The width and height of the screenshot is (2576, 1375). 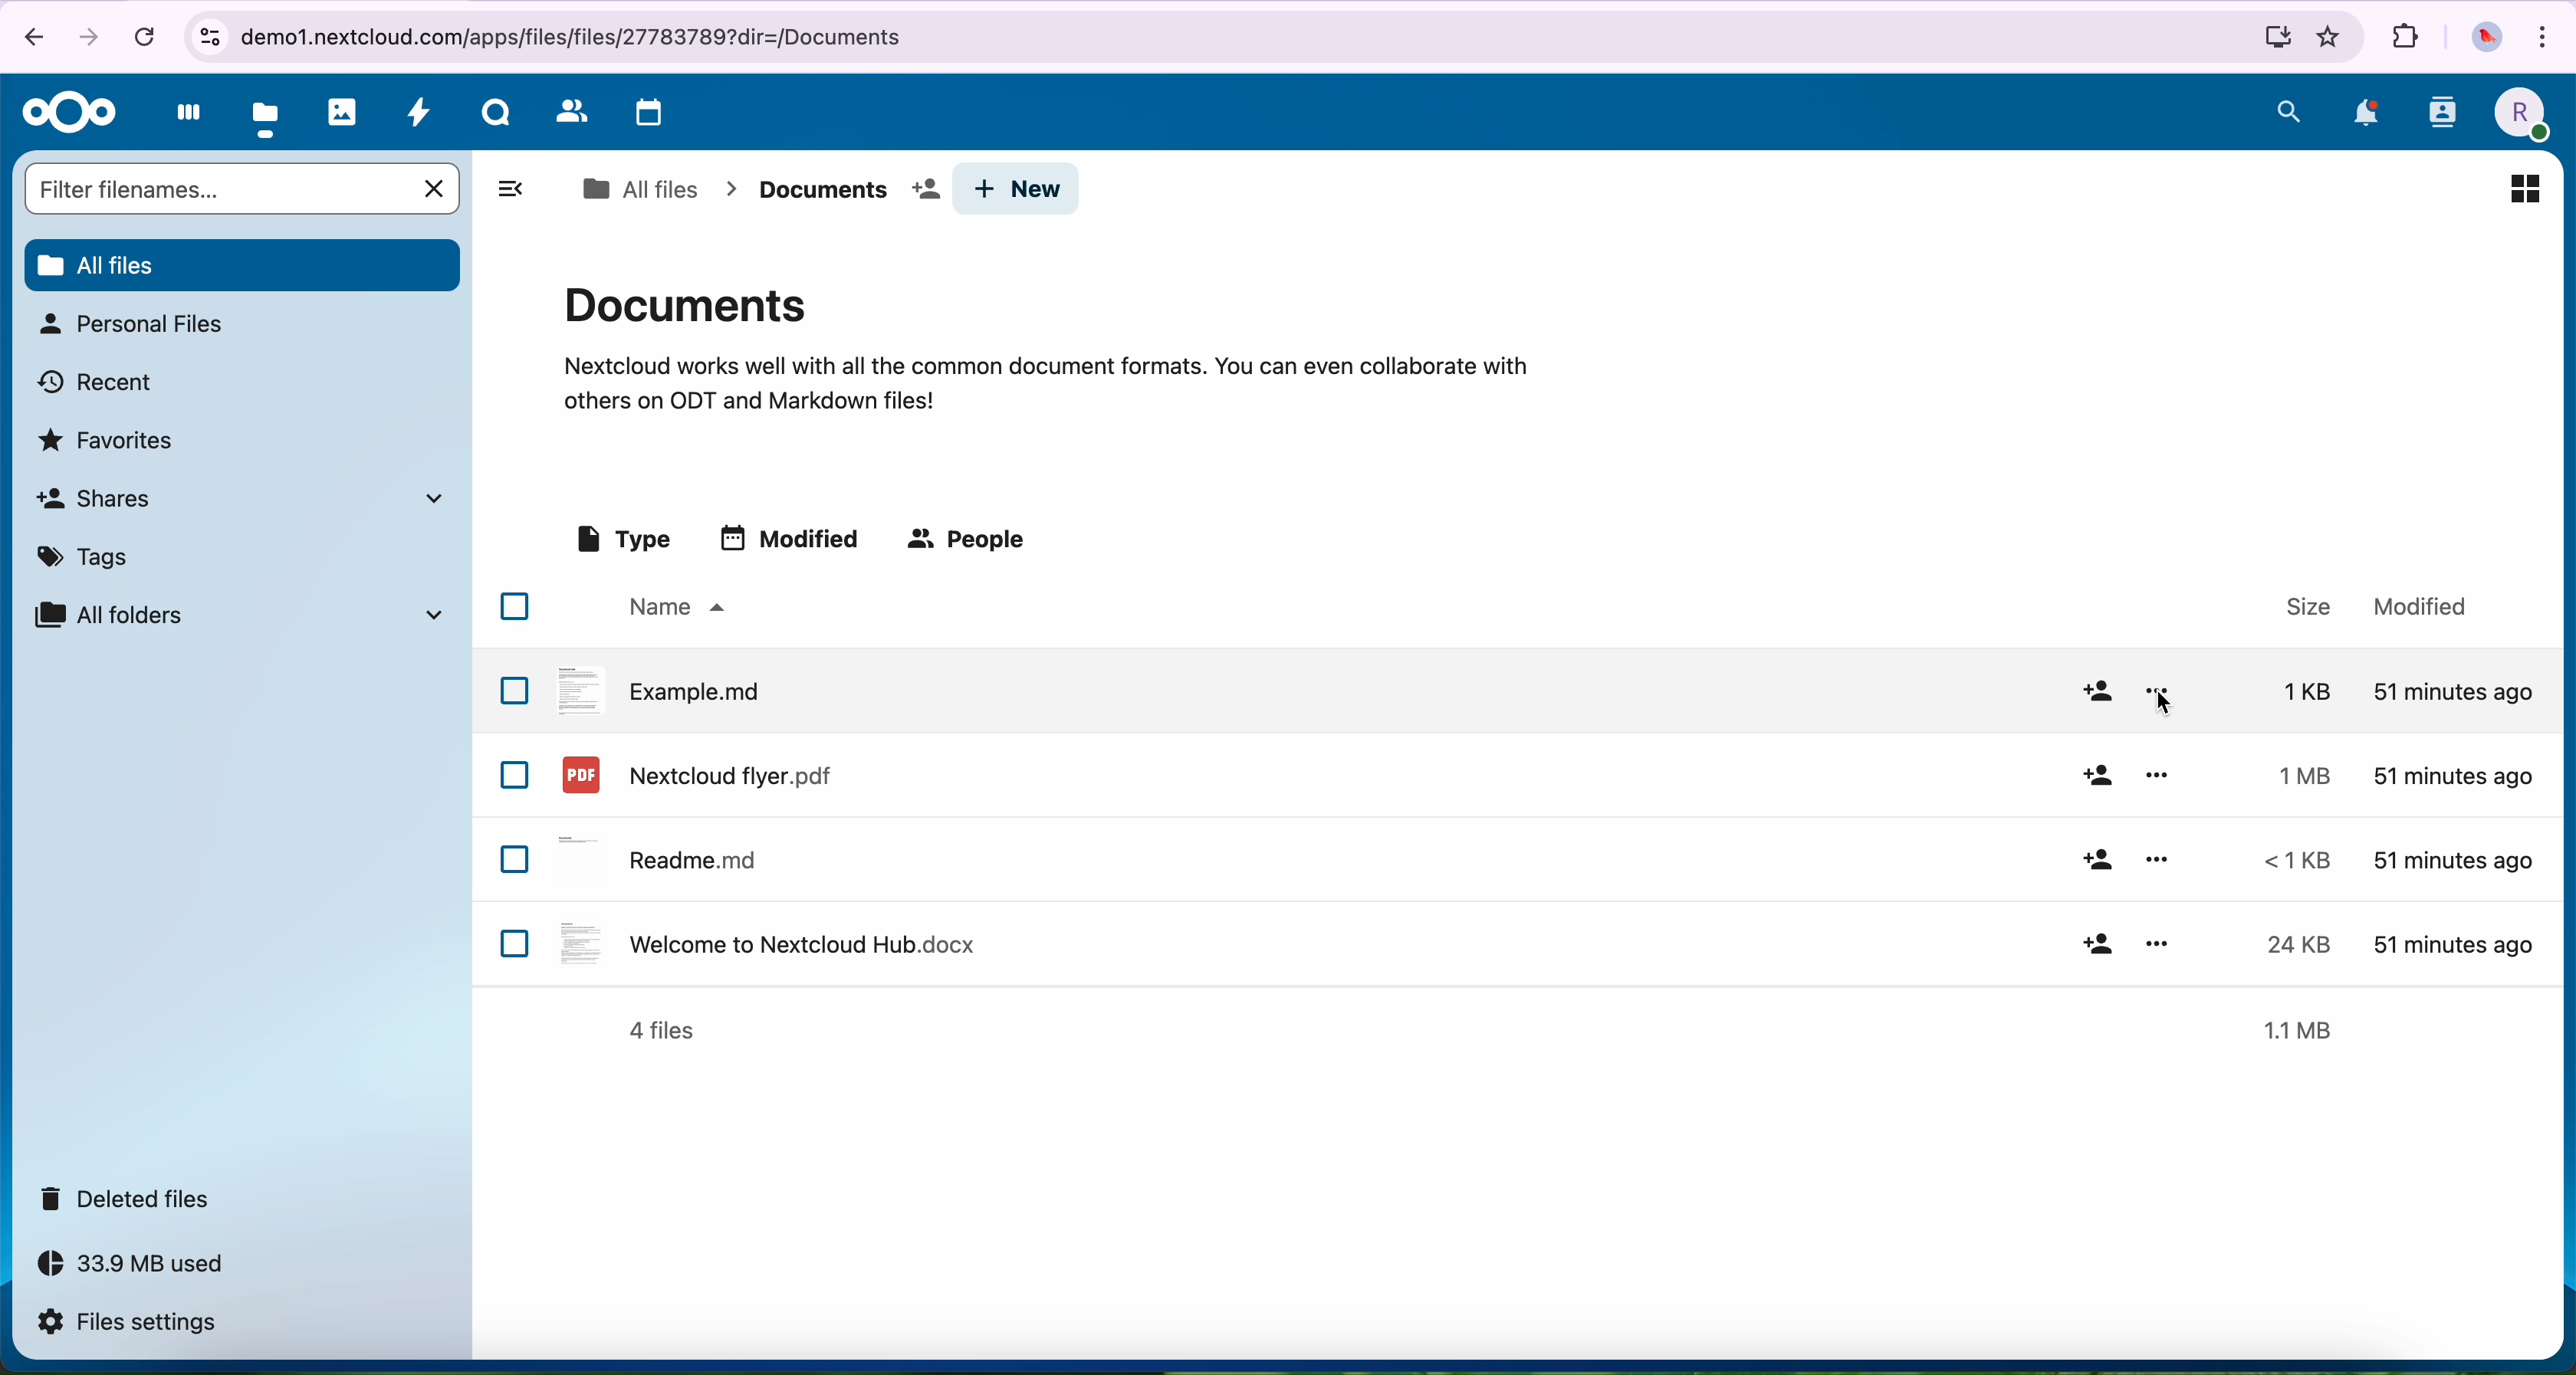 What do you see at coordinates (662, 1031) in the screenshot?
I see `4 files` at bounding box center [662, 1031].